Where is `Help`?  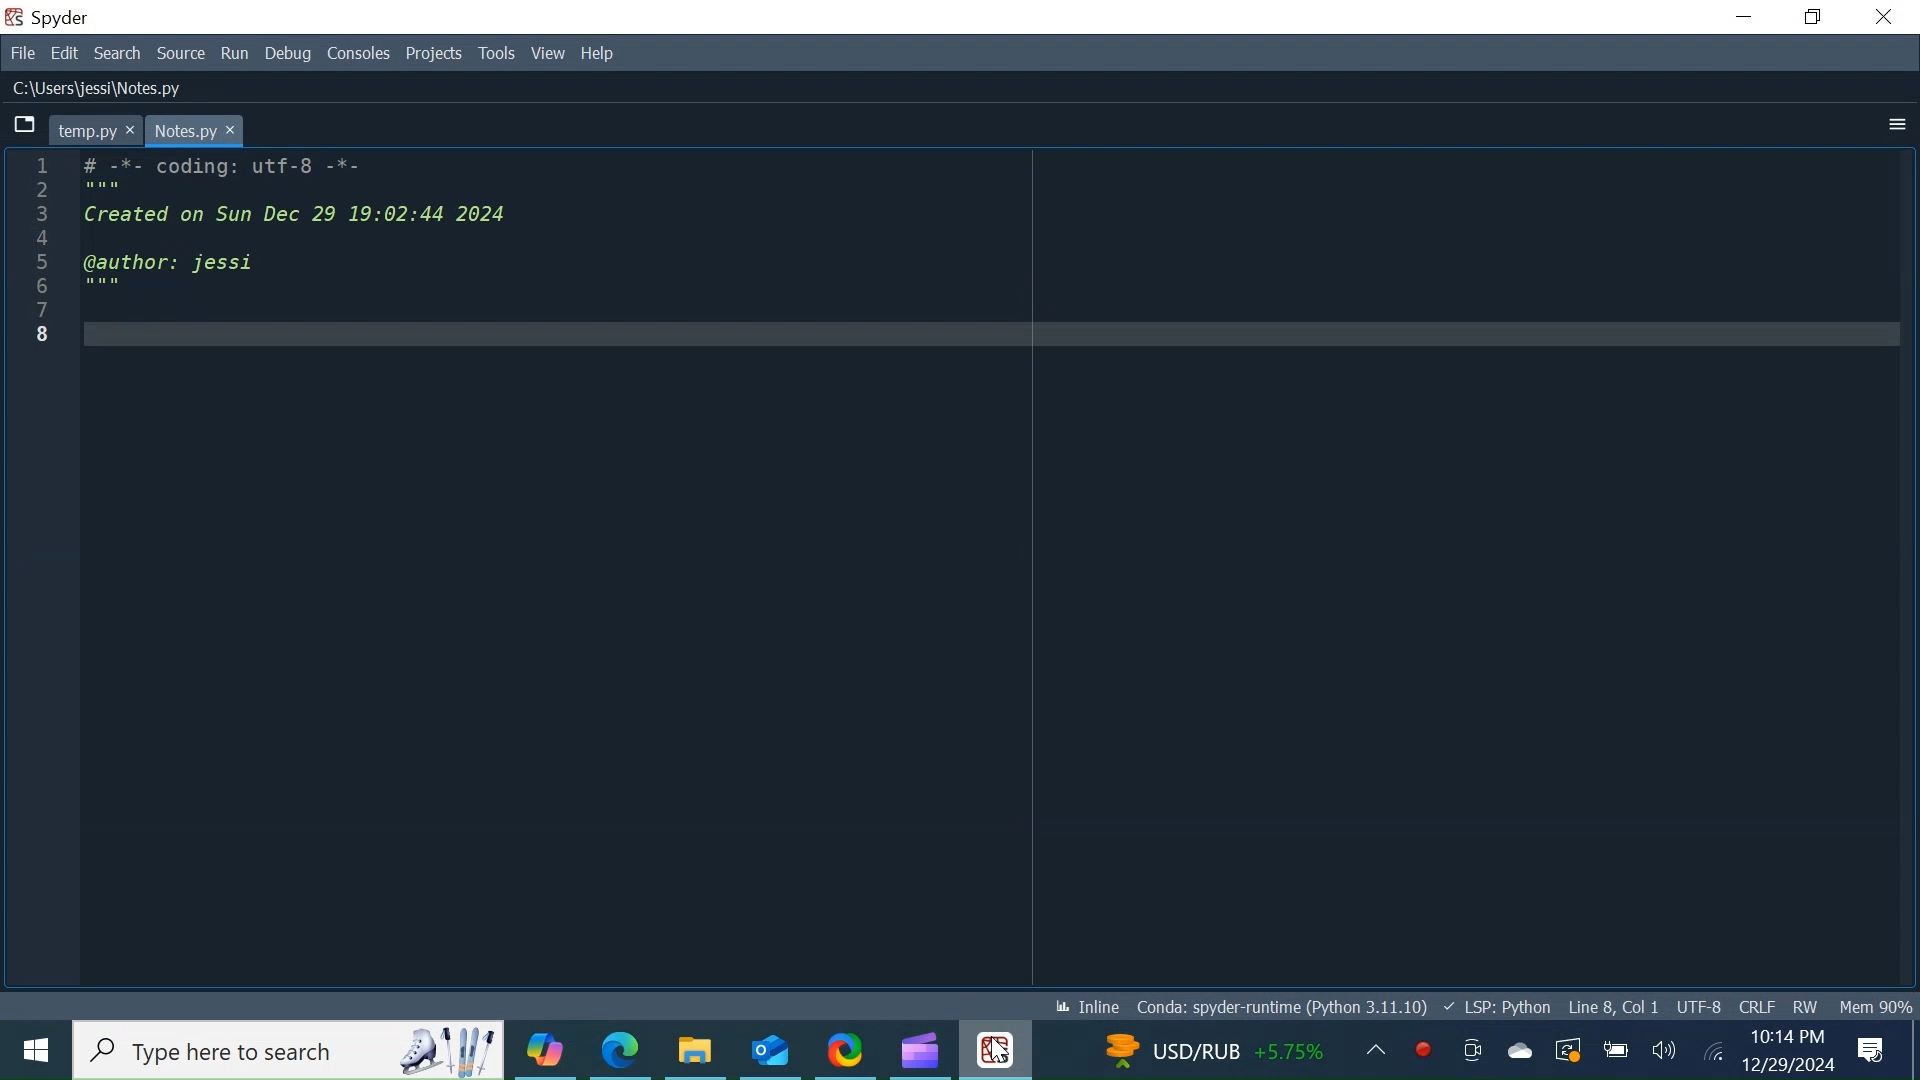
Help is located at coordinates (603, 52).